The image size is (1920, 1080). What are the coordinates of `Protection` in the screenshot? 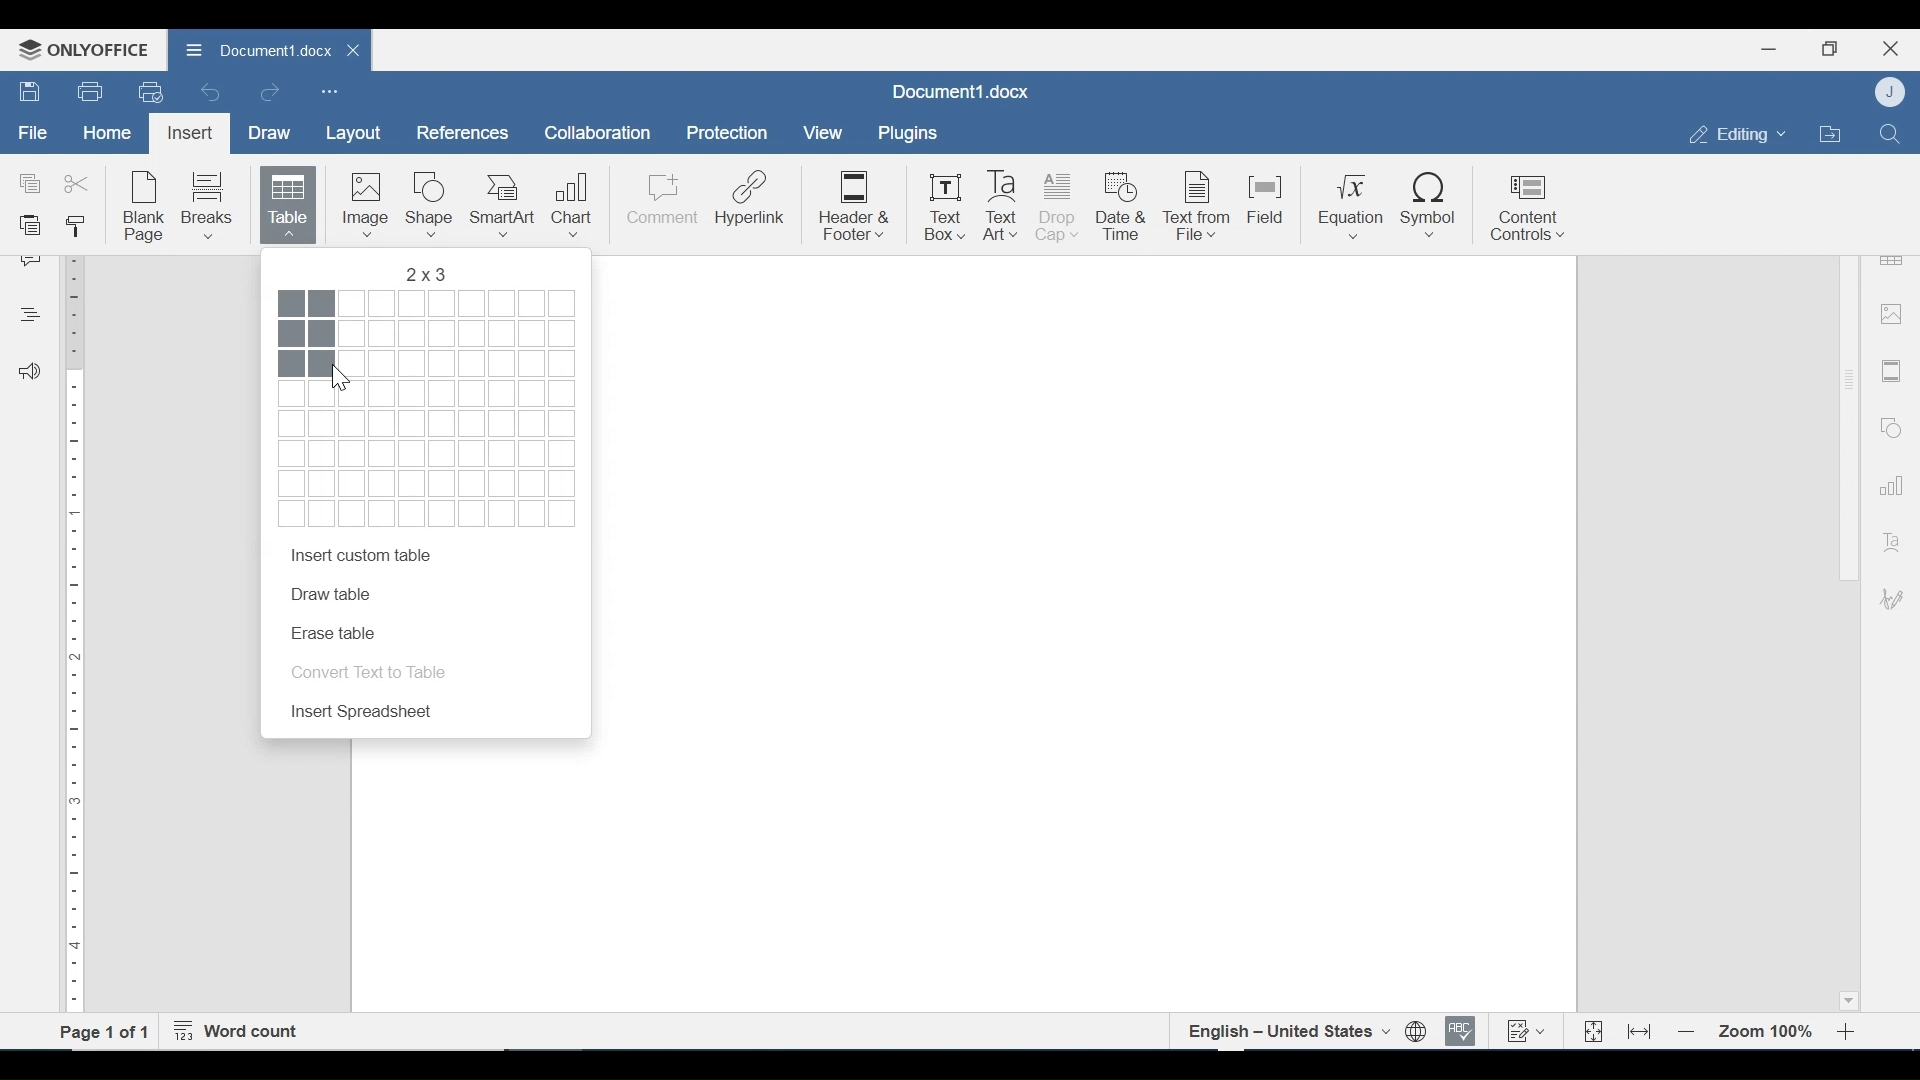 It's located at (727, 134).